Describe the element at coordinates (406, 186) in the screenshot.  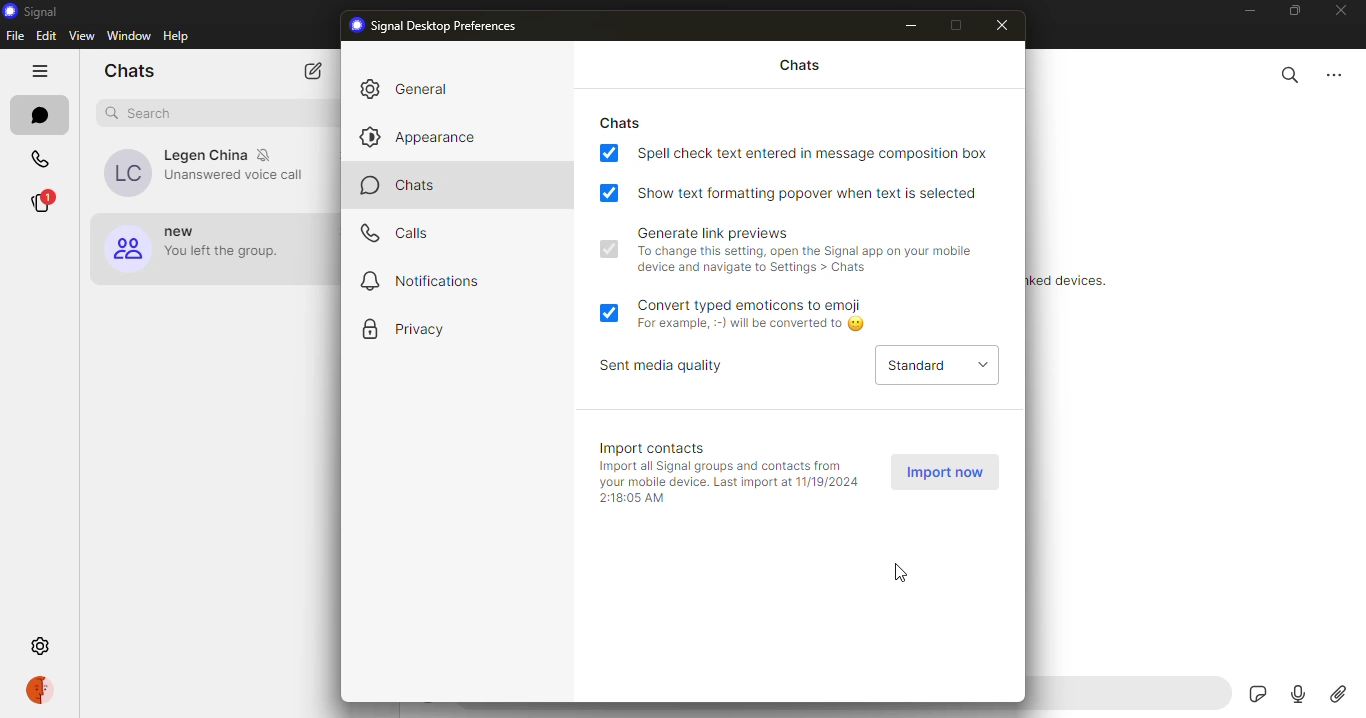
I see `chats` at that location.